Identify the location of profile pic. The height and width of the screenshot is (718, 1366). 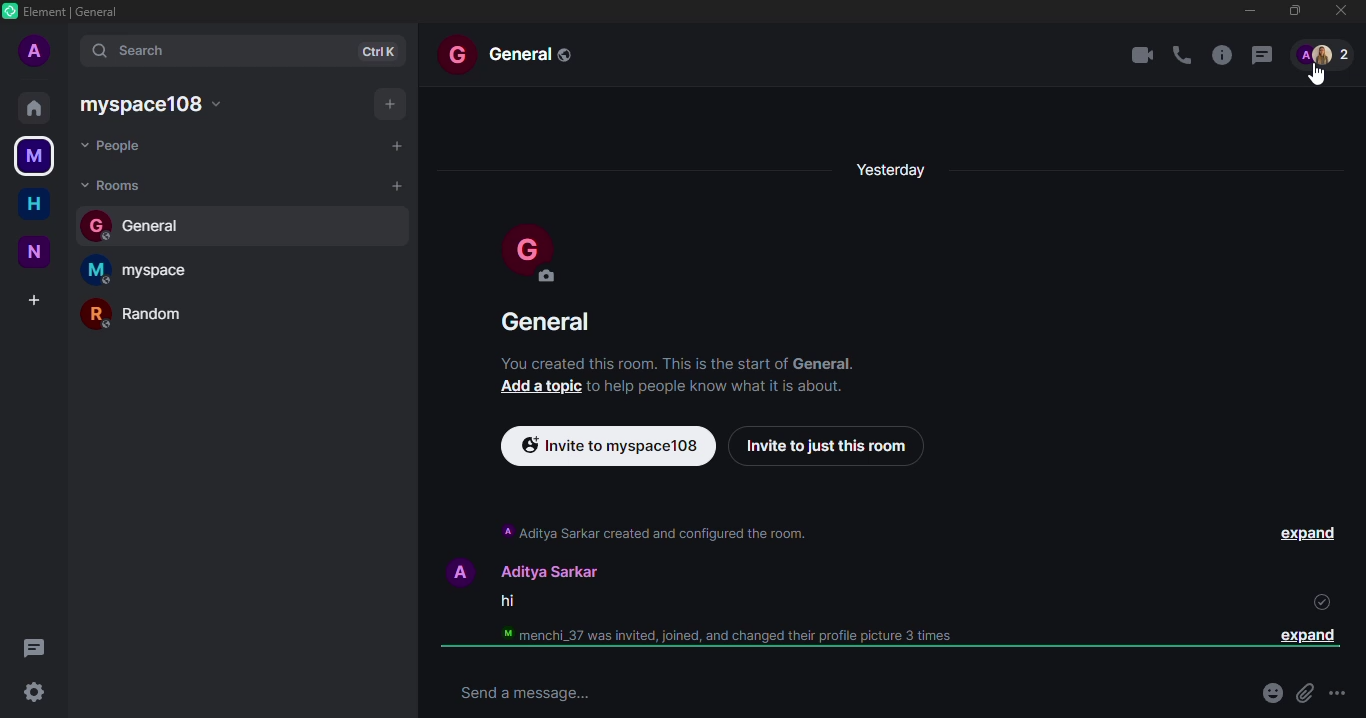
(525, 254).